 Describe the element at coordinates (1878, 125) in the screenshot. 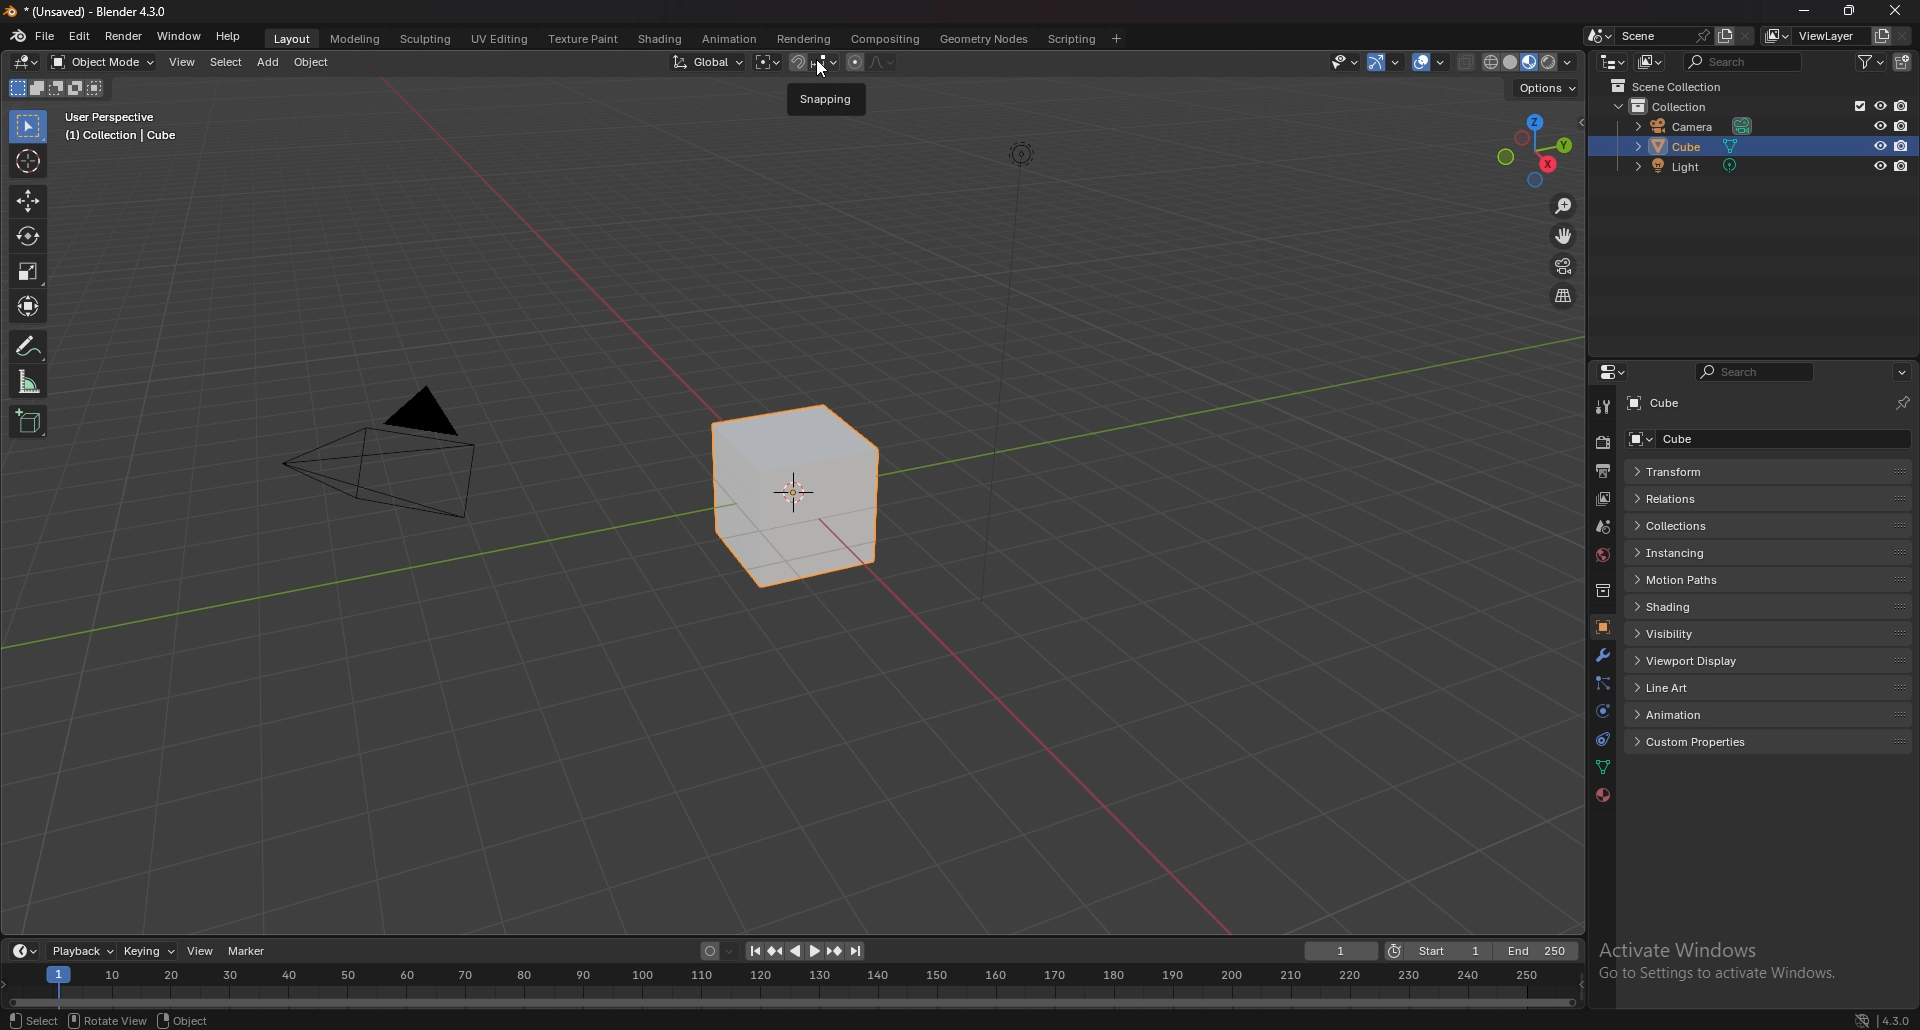

I see `hide in viewport` at that location.